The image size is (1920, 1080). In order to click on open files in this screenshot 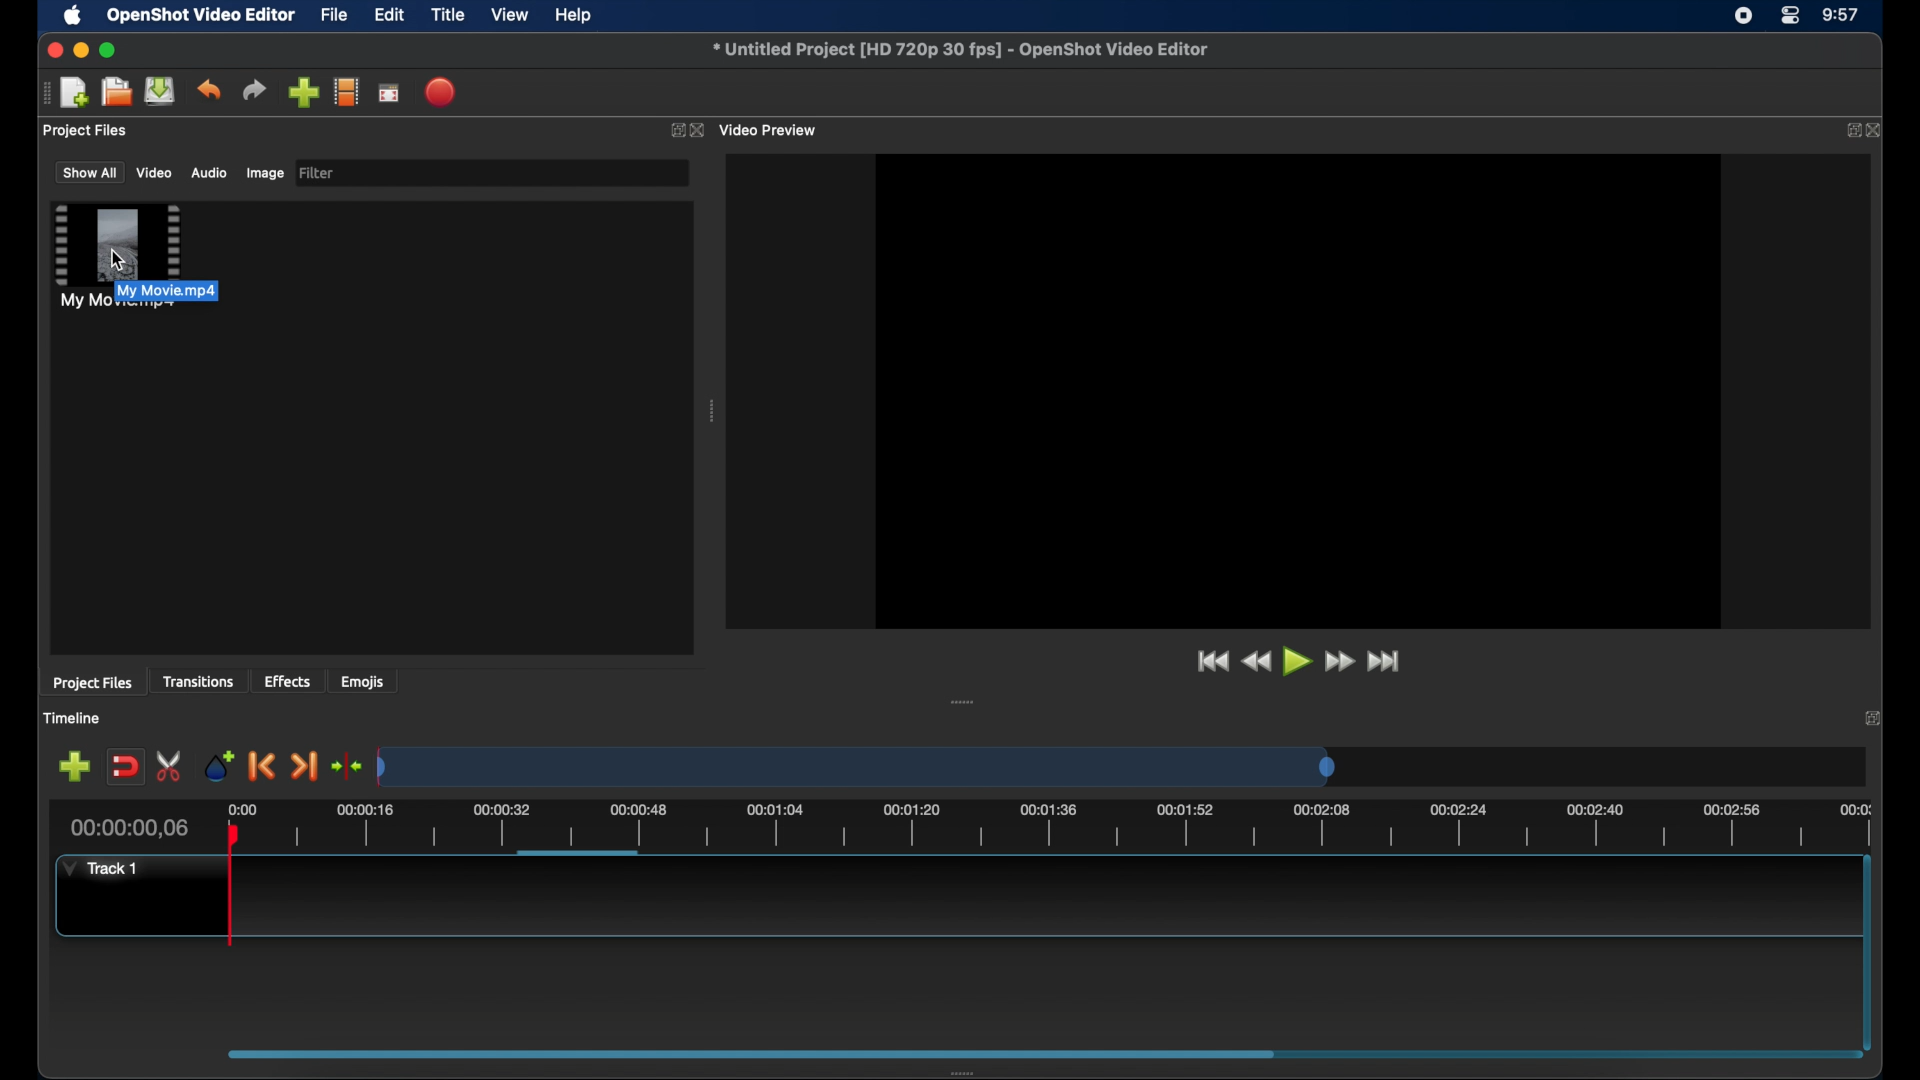, I will do `click(117, 93)`.